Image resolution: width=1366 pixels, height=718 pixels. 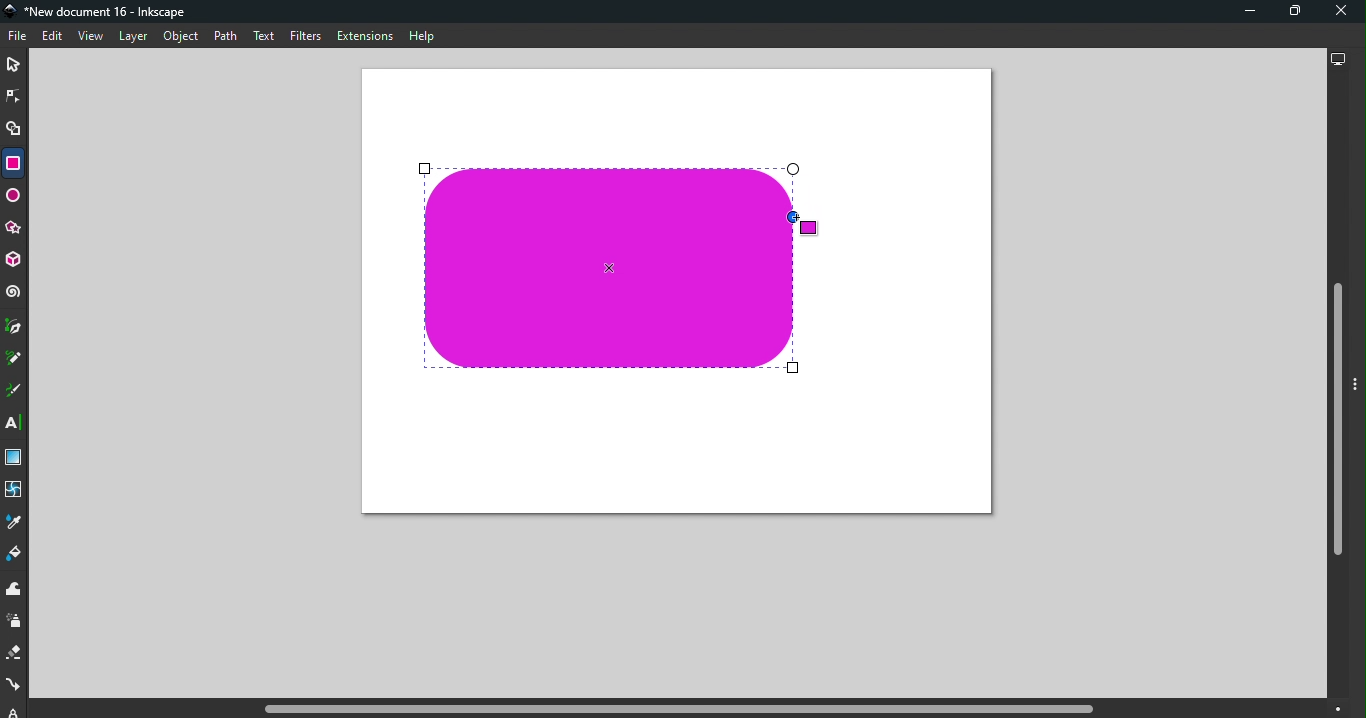 I want to click on Cursor, so click(x=801, y=223).